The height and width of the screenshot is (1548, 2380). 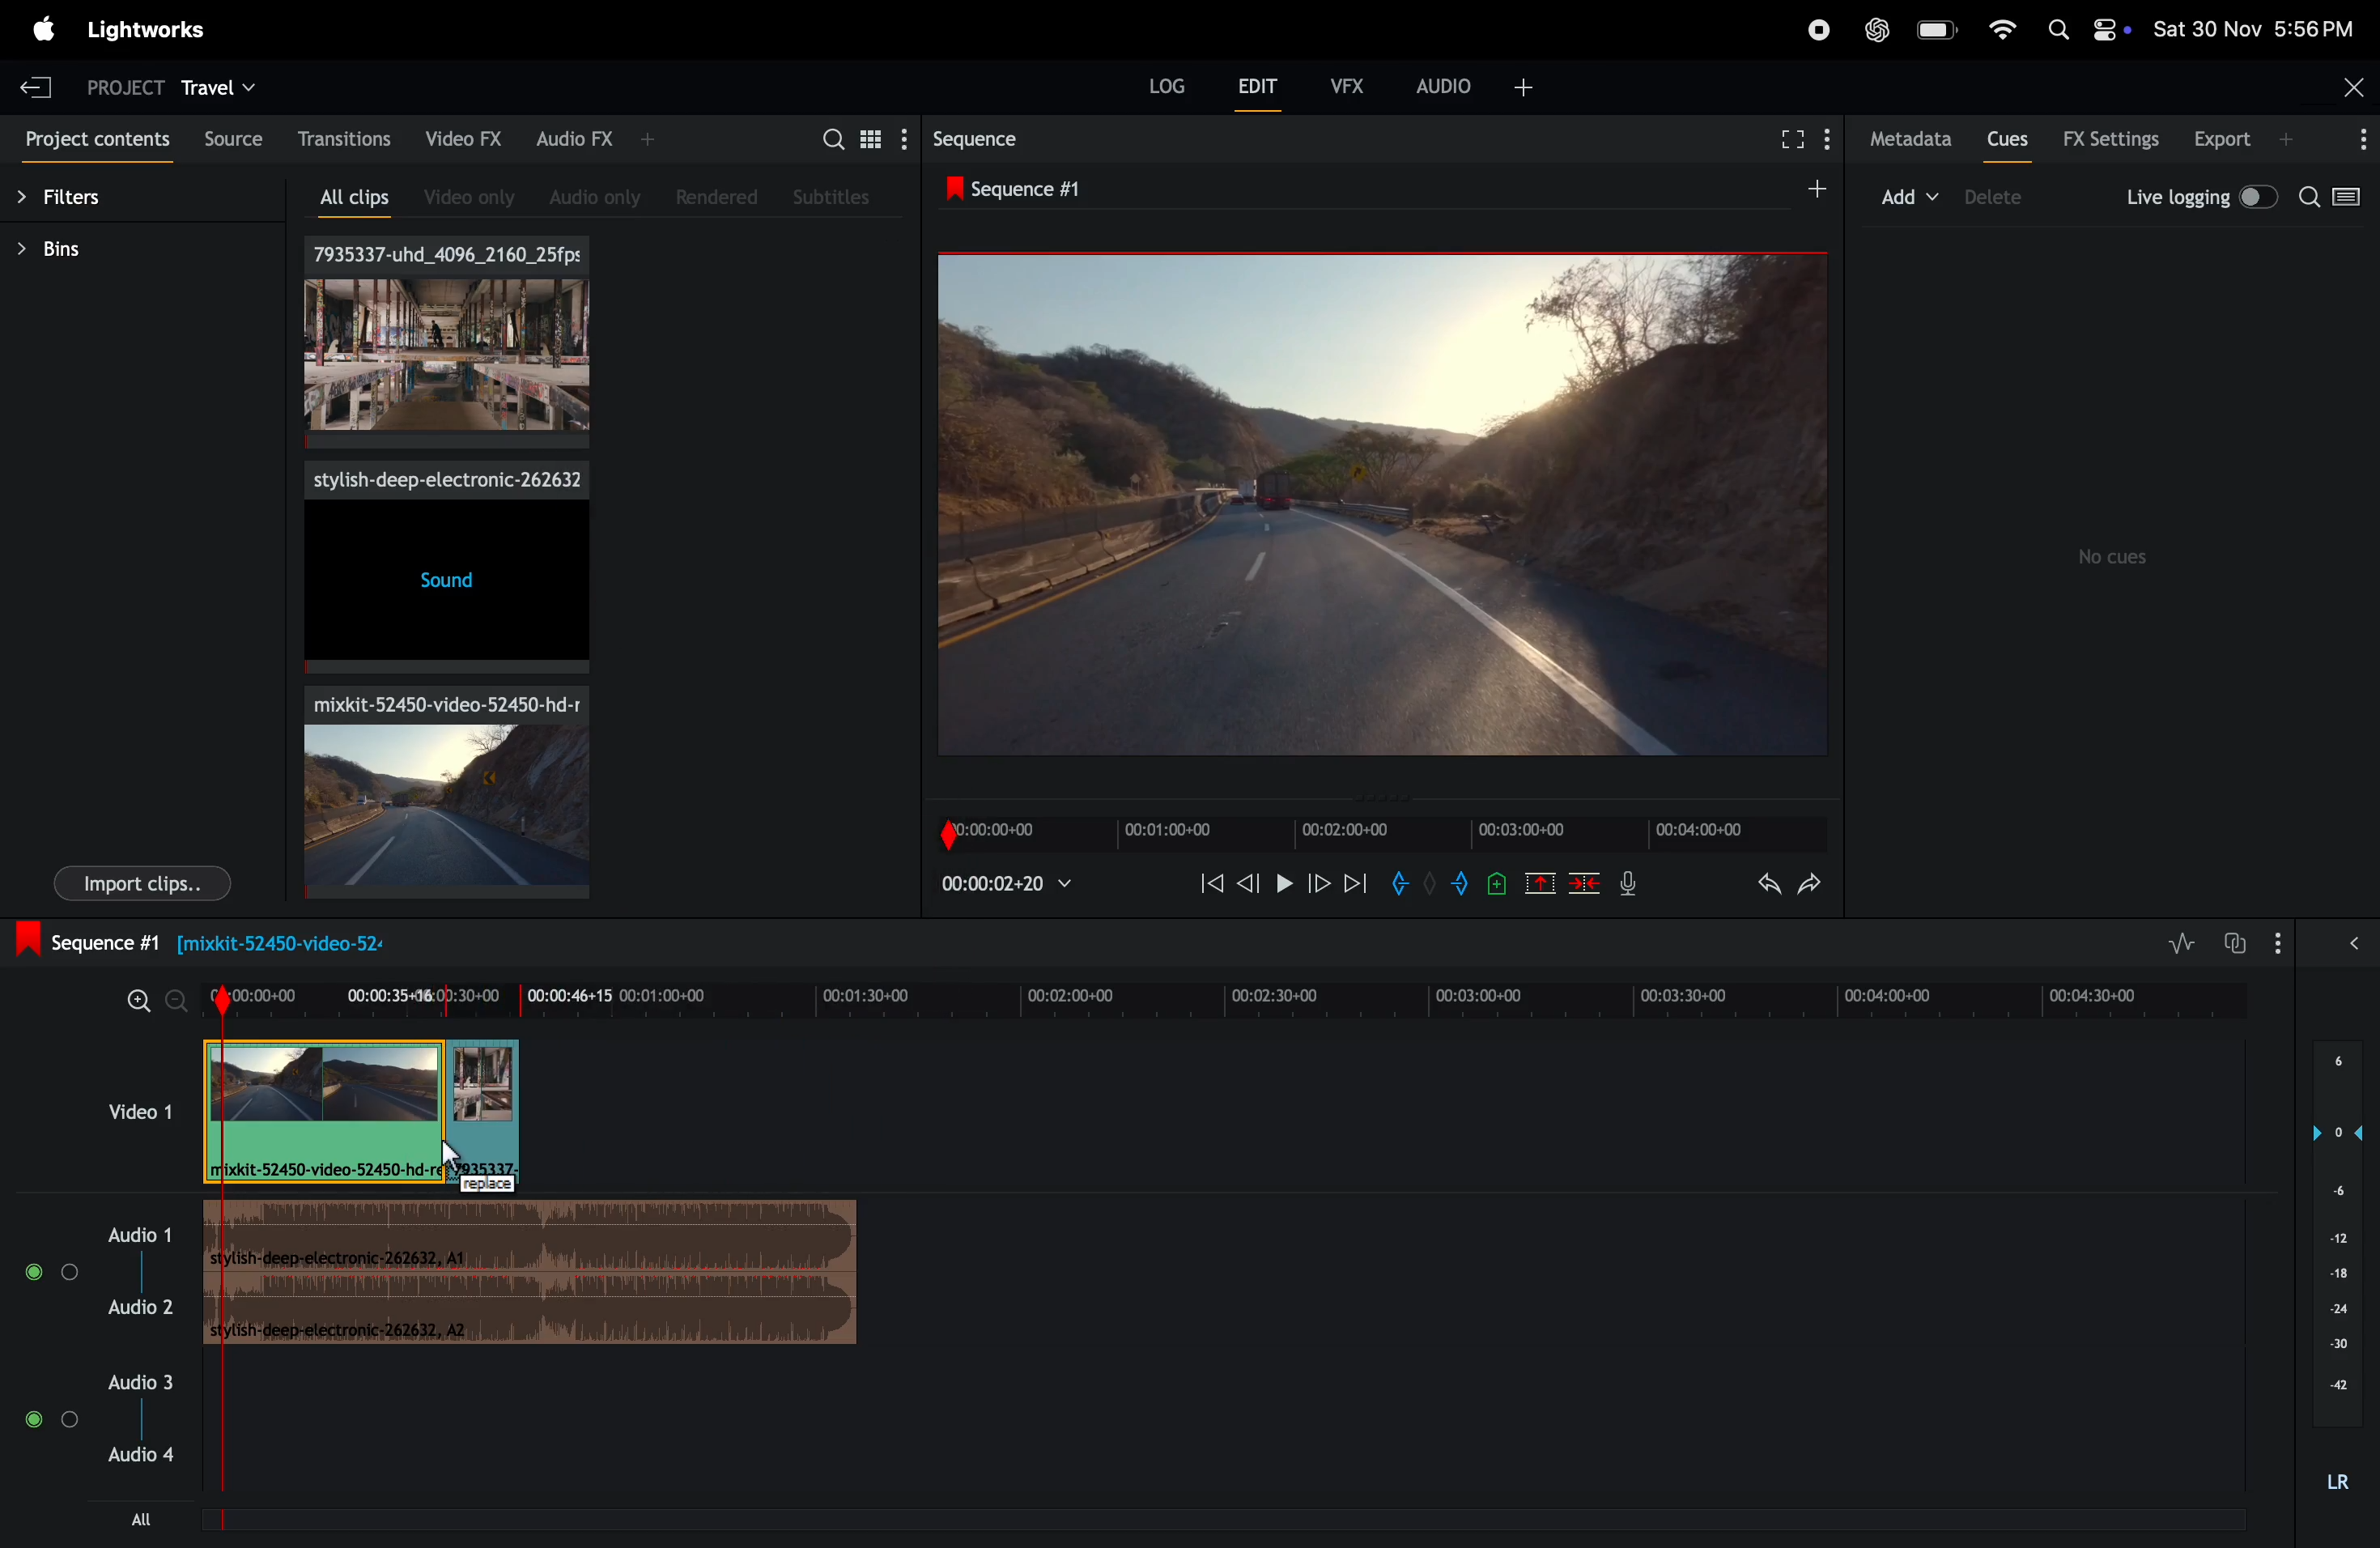 What do you see at coordinates (1379, 503) in the screenshot?
I see `output frame` at bounding box center [1379, 503].